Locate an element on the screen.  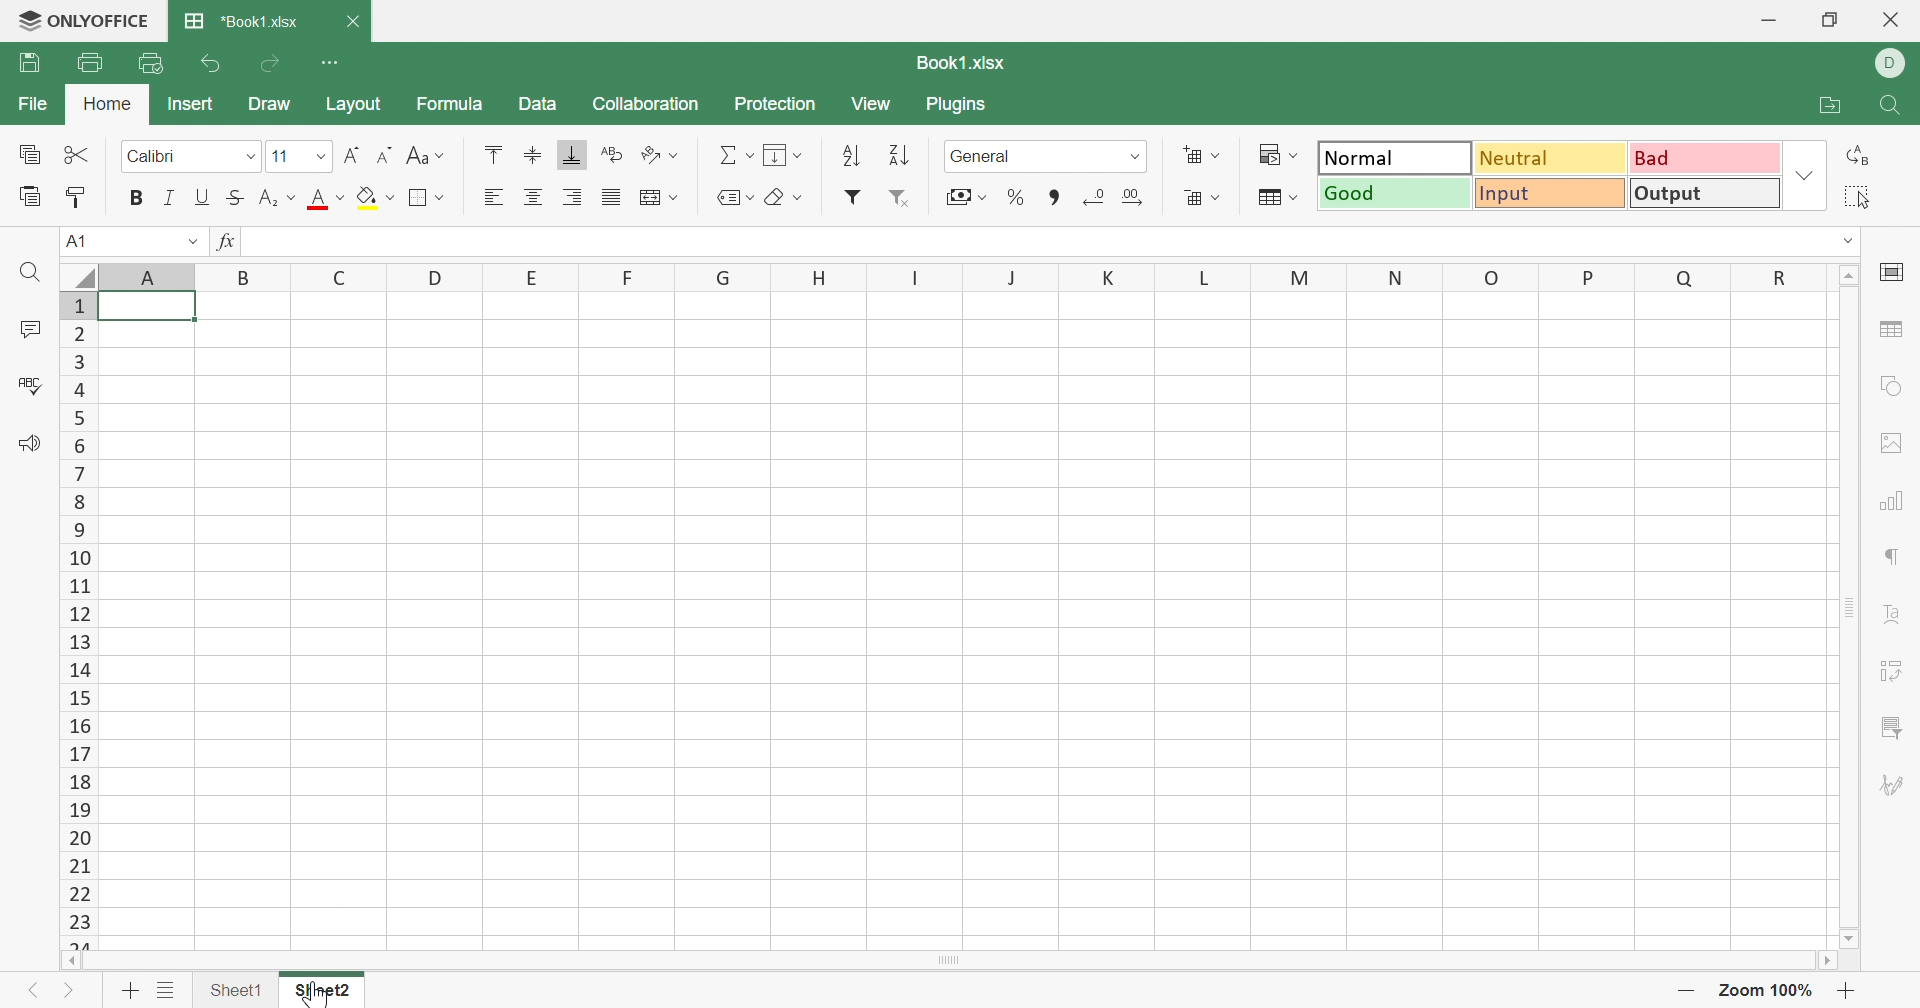
Borders is located at coordinates (424, 199).